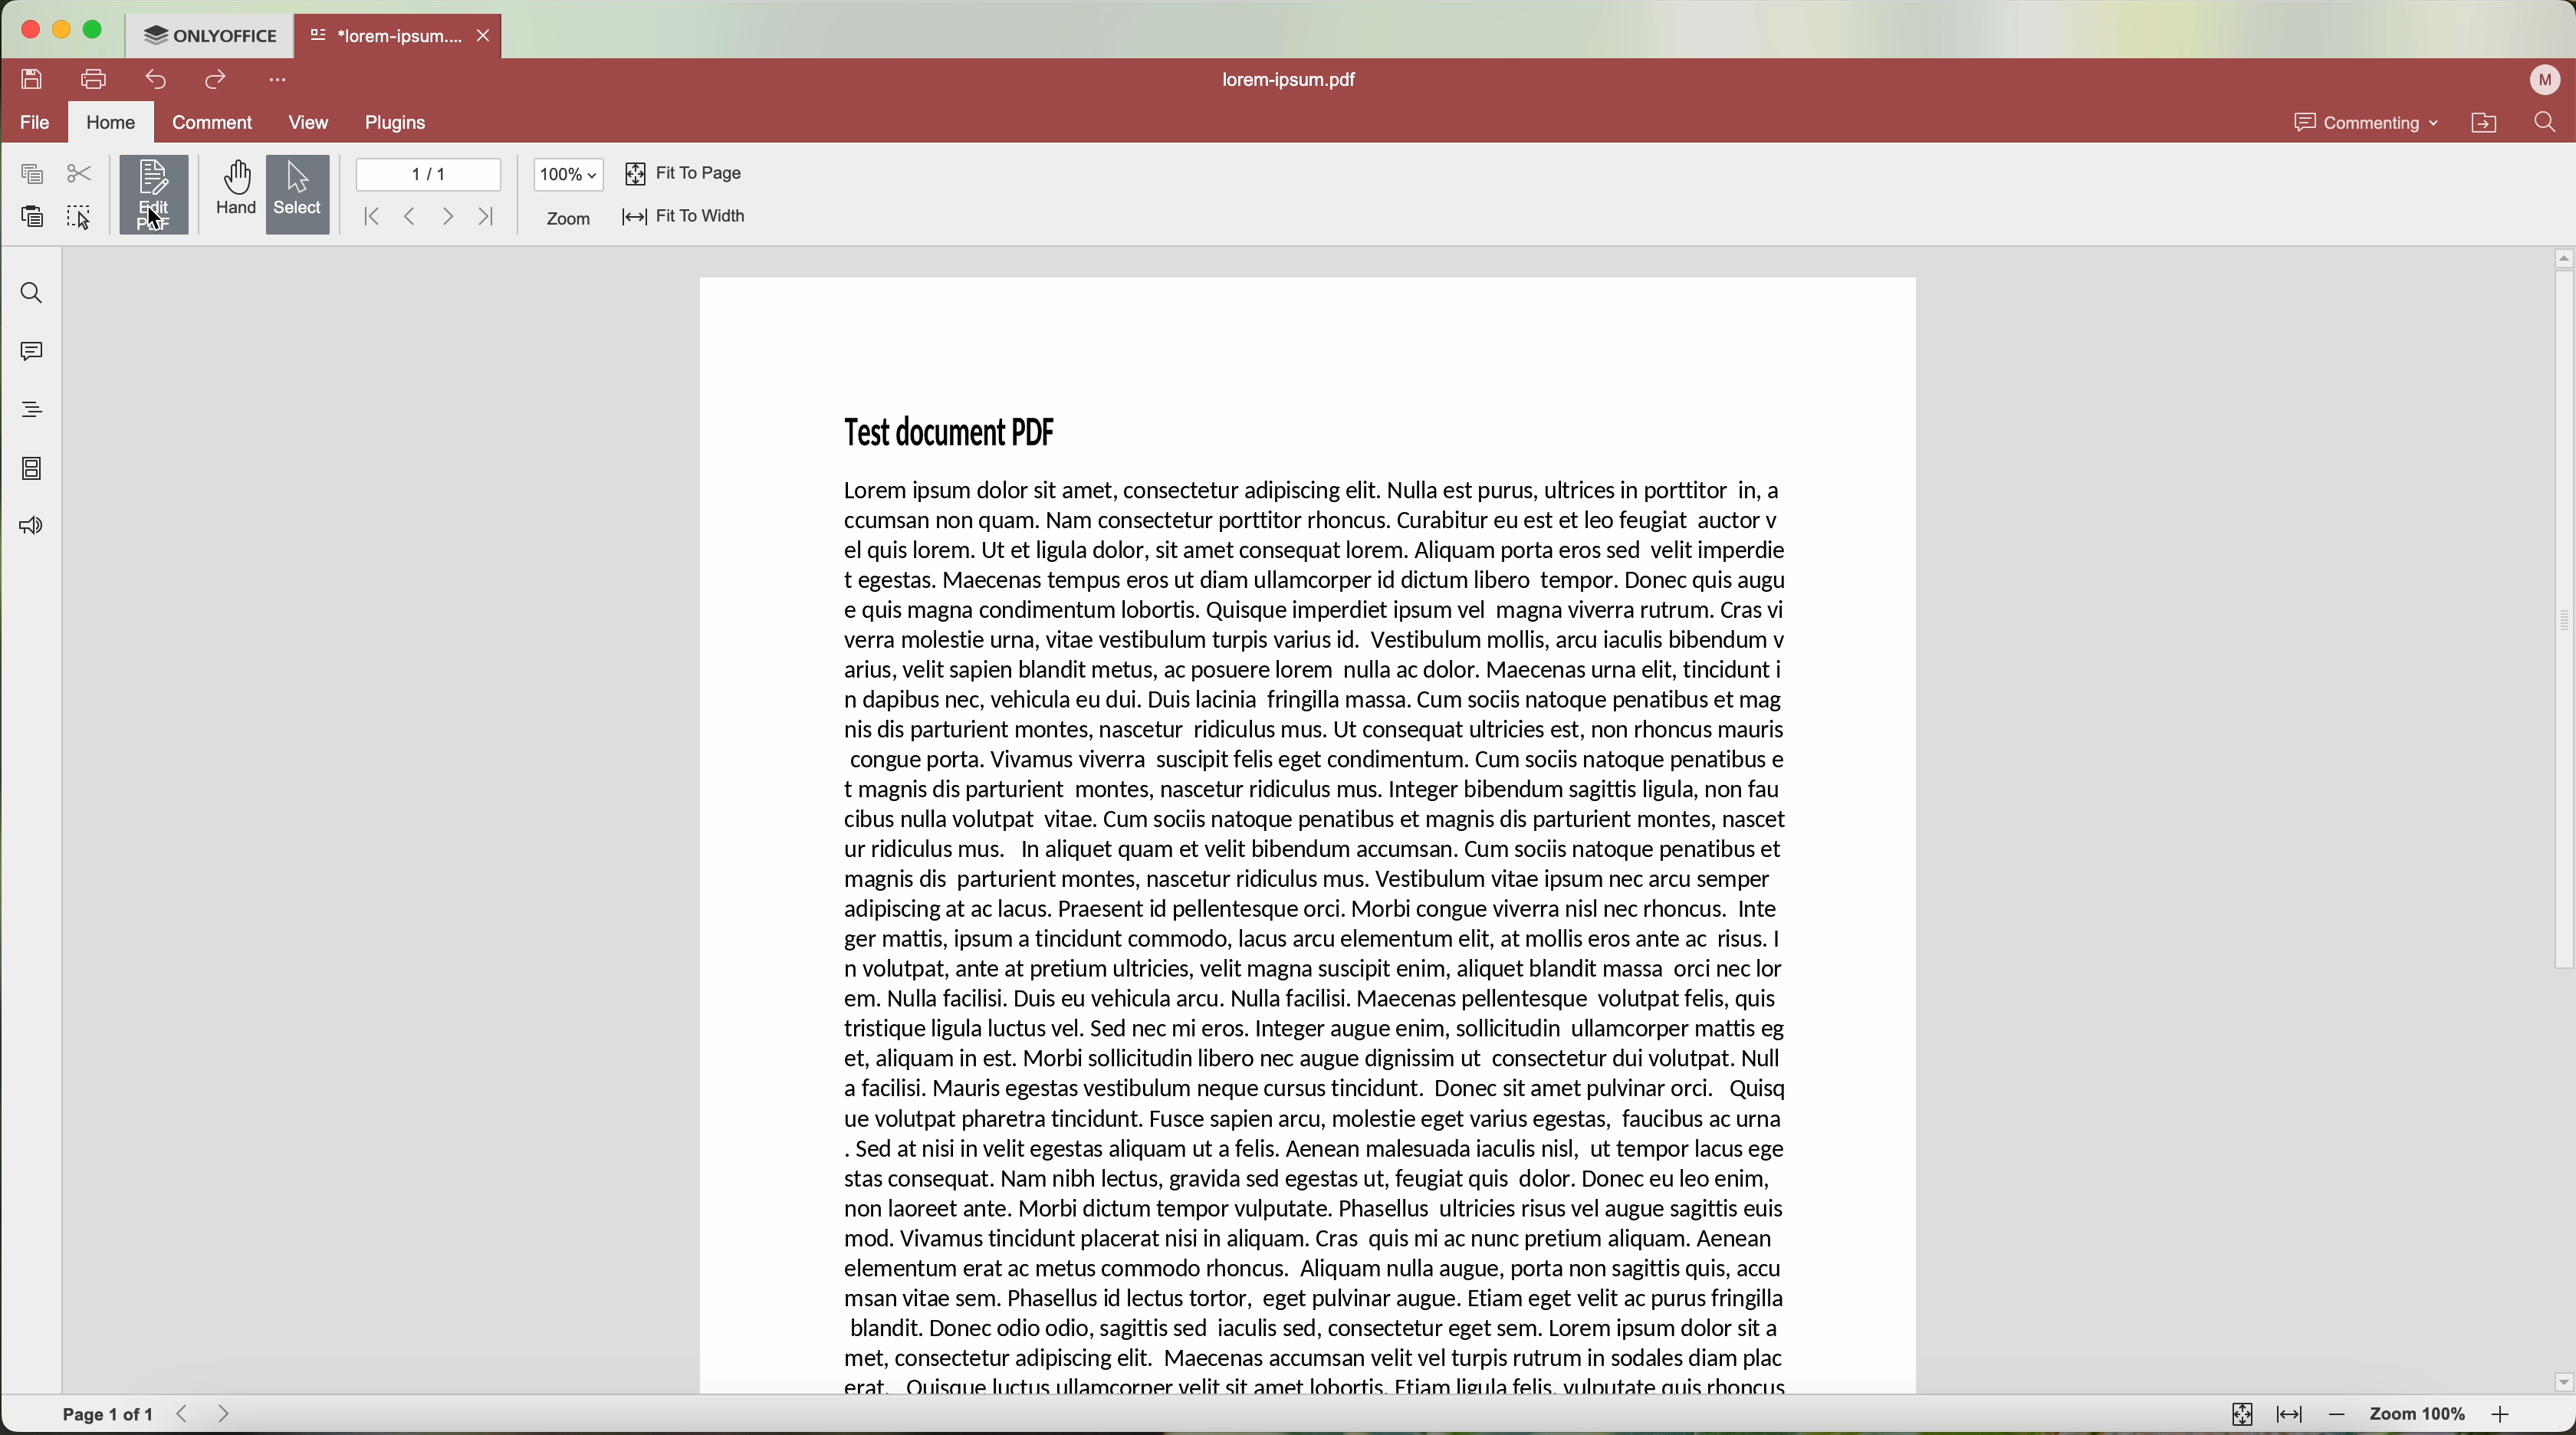 The width and height of the screenshot is (2576, 1435). What do you see at coordinates (280, 85) in the screenshot?
I see `more options` at bounding box center [280, 85].